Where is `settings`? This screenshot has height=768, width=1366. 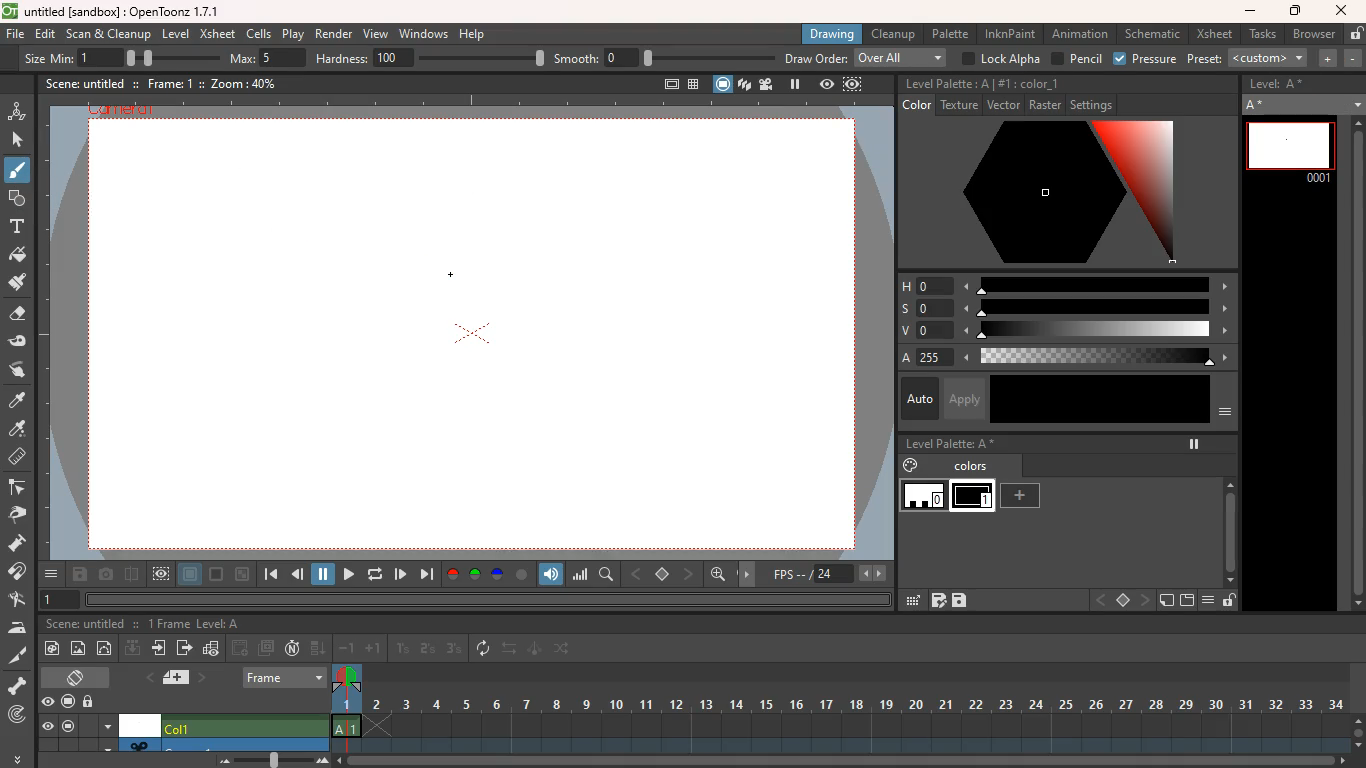 settings is located at coordinates (1095, 105).